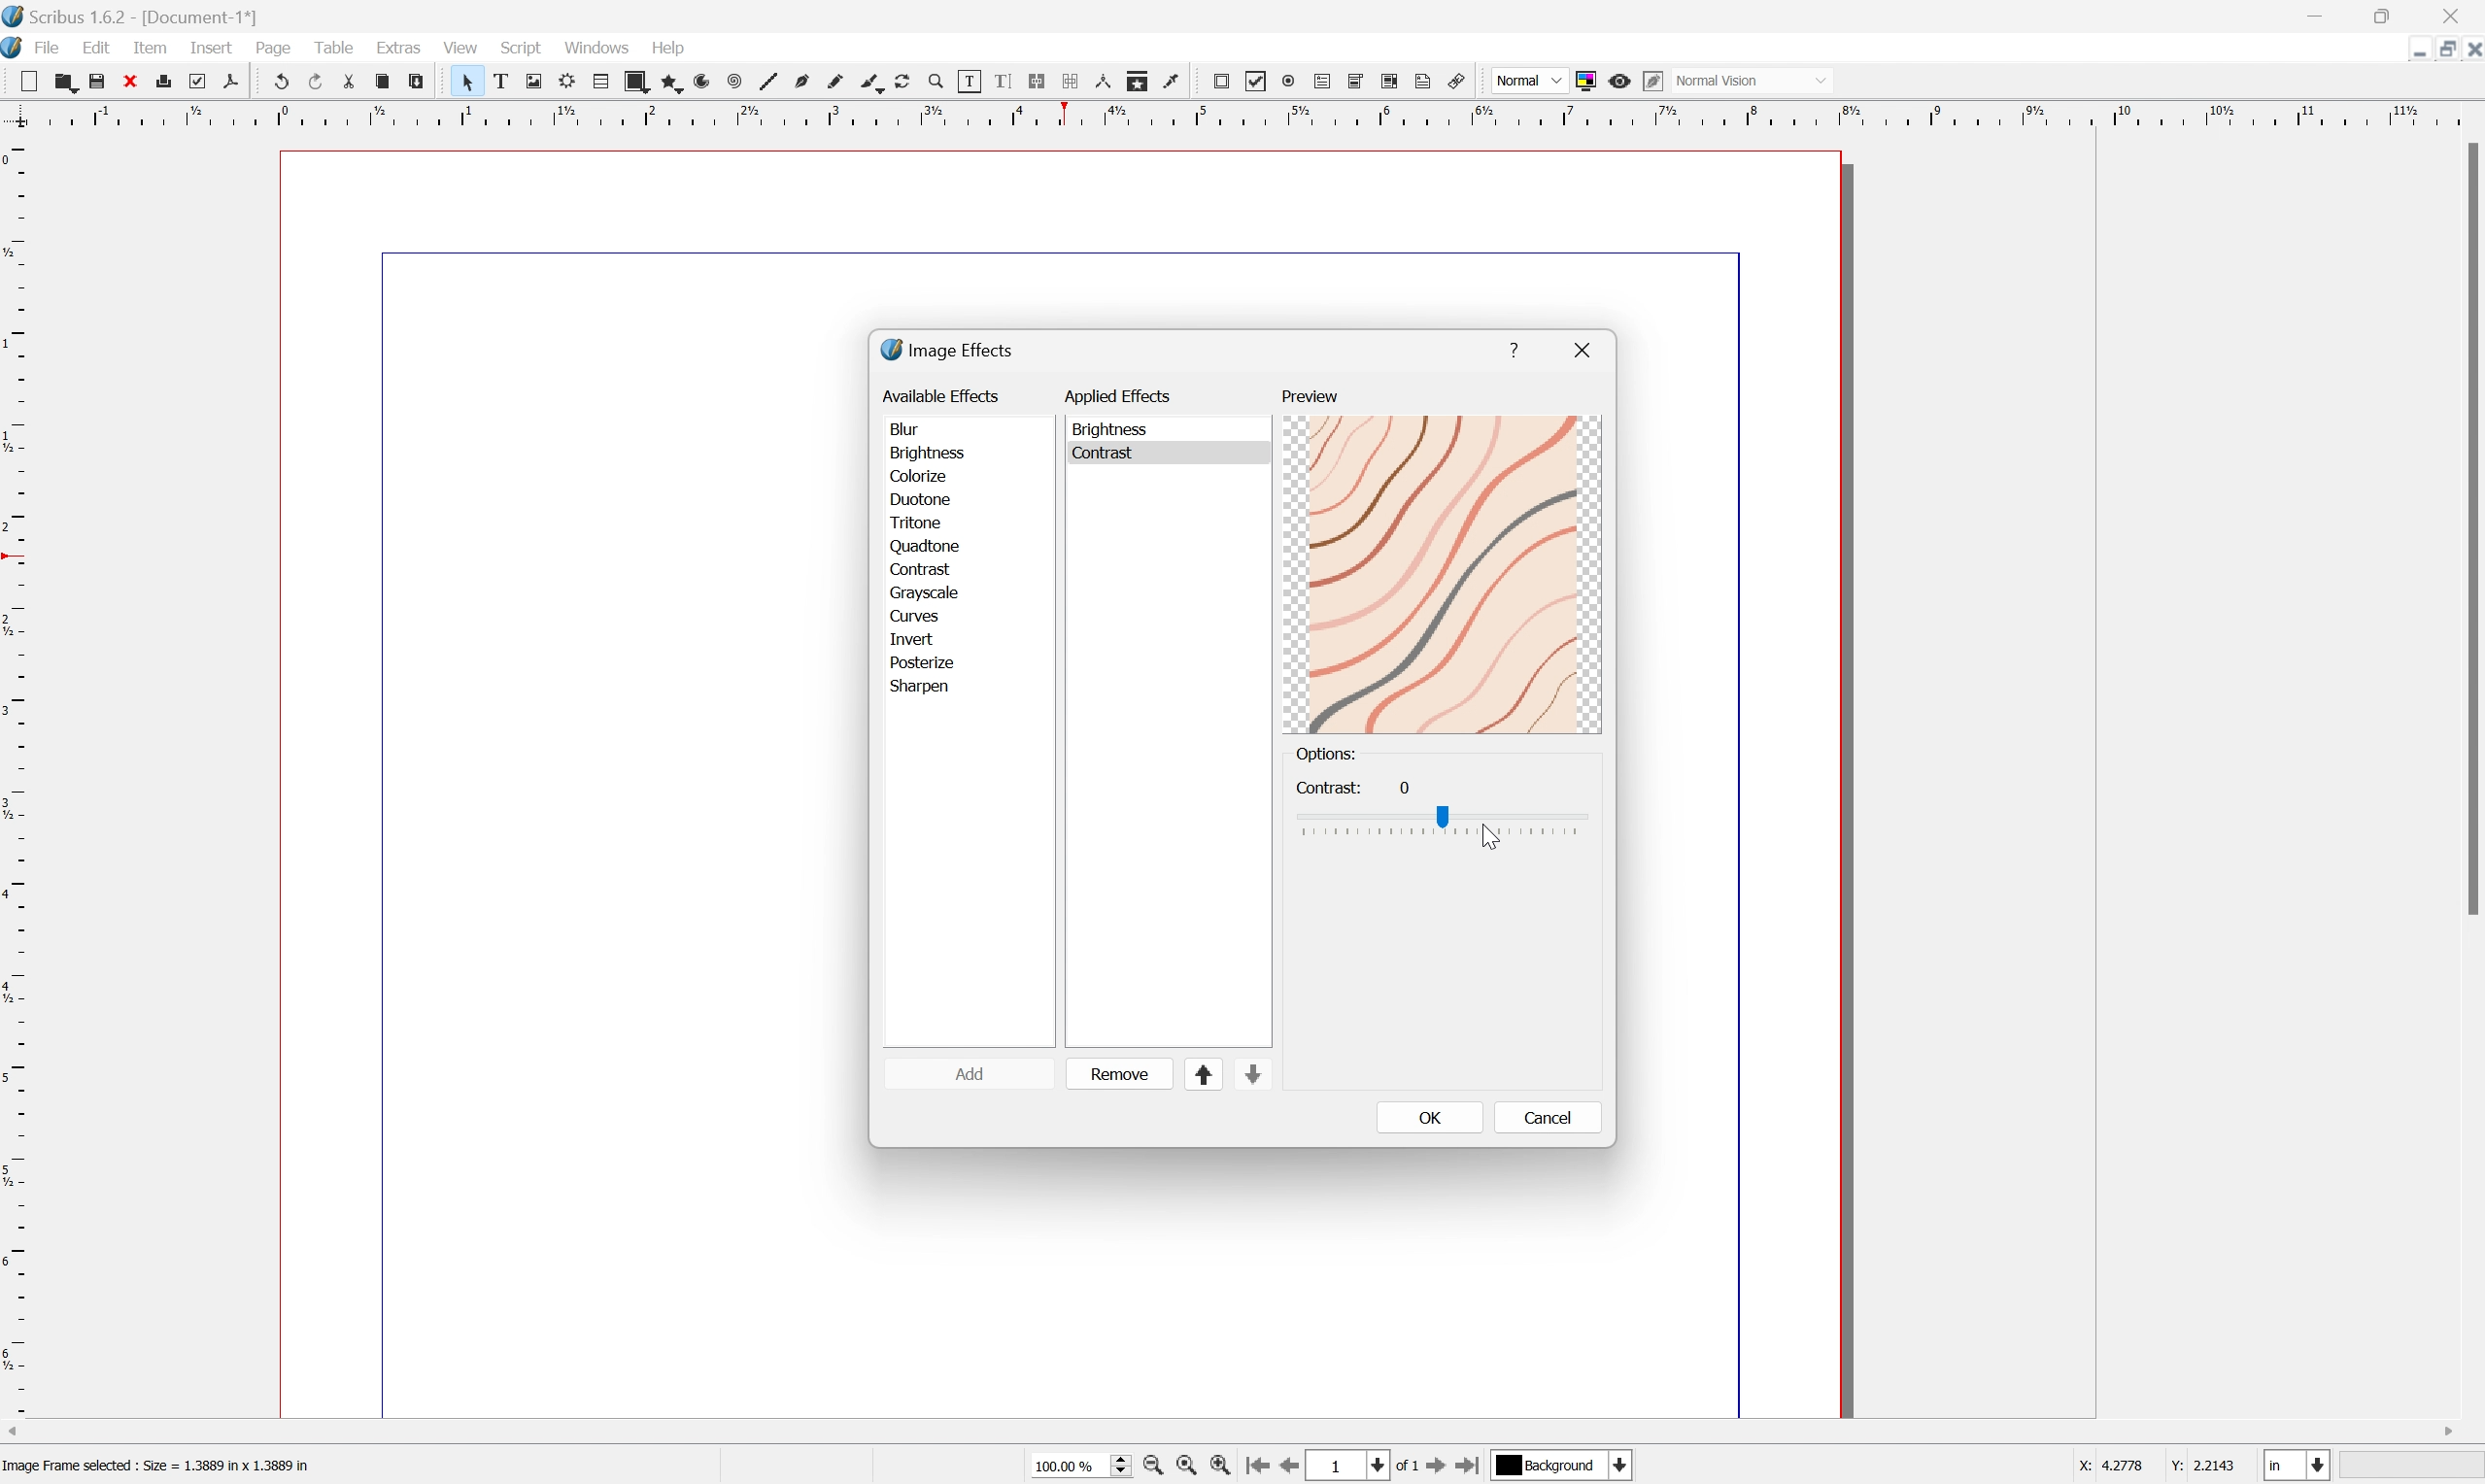  What do you see at coordinates (133, 81) in the screenshot?
I see `Close` at bounding box center [133, 81].